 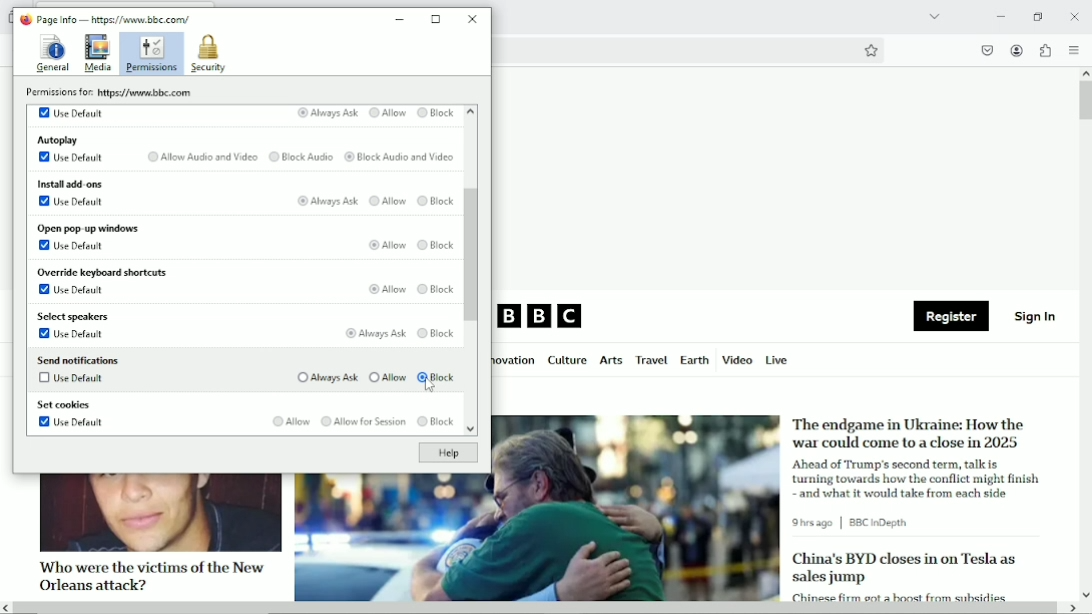 What do you see at coordinates (911, 433) in the screenshot?
I see `The endgame in Ukraine: How the war could come to a close in 2025` at bounding box center [911, 433].